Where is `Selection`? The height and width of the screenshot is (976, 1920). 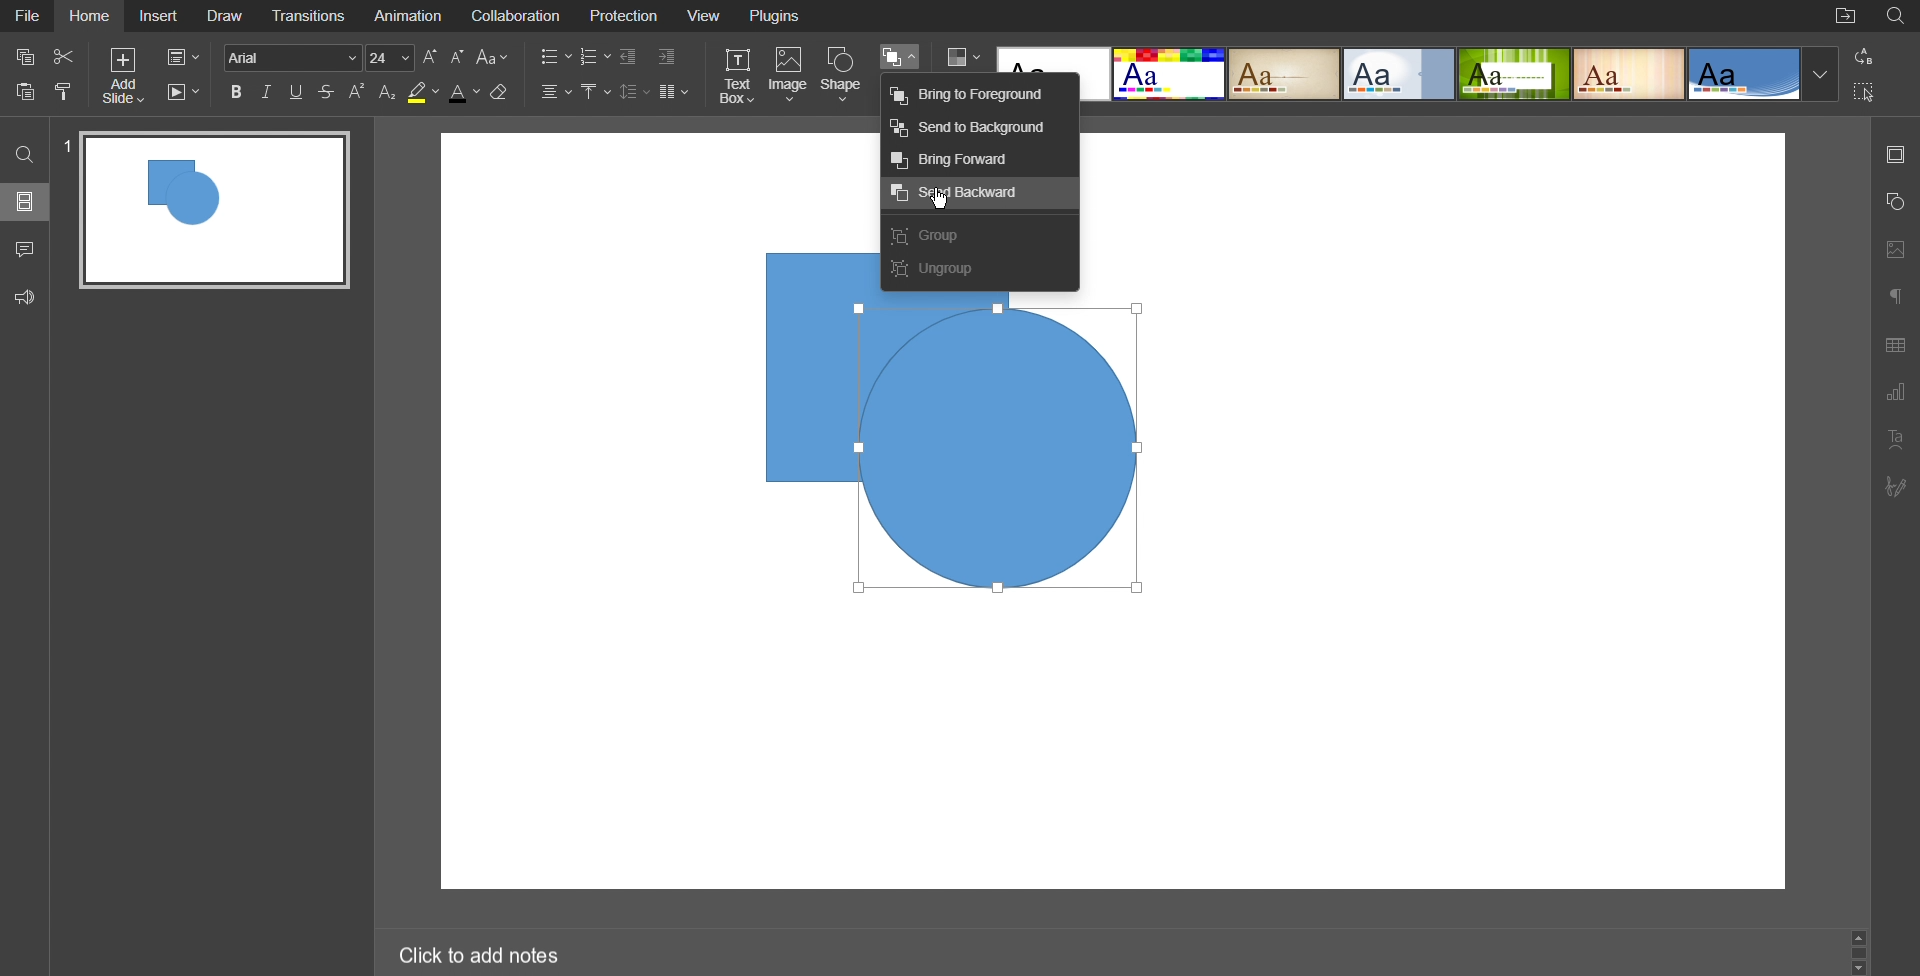 Selection is located at coordinates (1864, 92).